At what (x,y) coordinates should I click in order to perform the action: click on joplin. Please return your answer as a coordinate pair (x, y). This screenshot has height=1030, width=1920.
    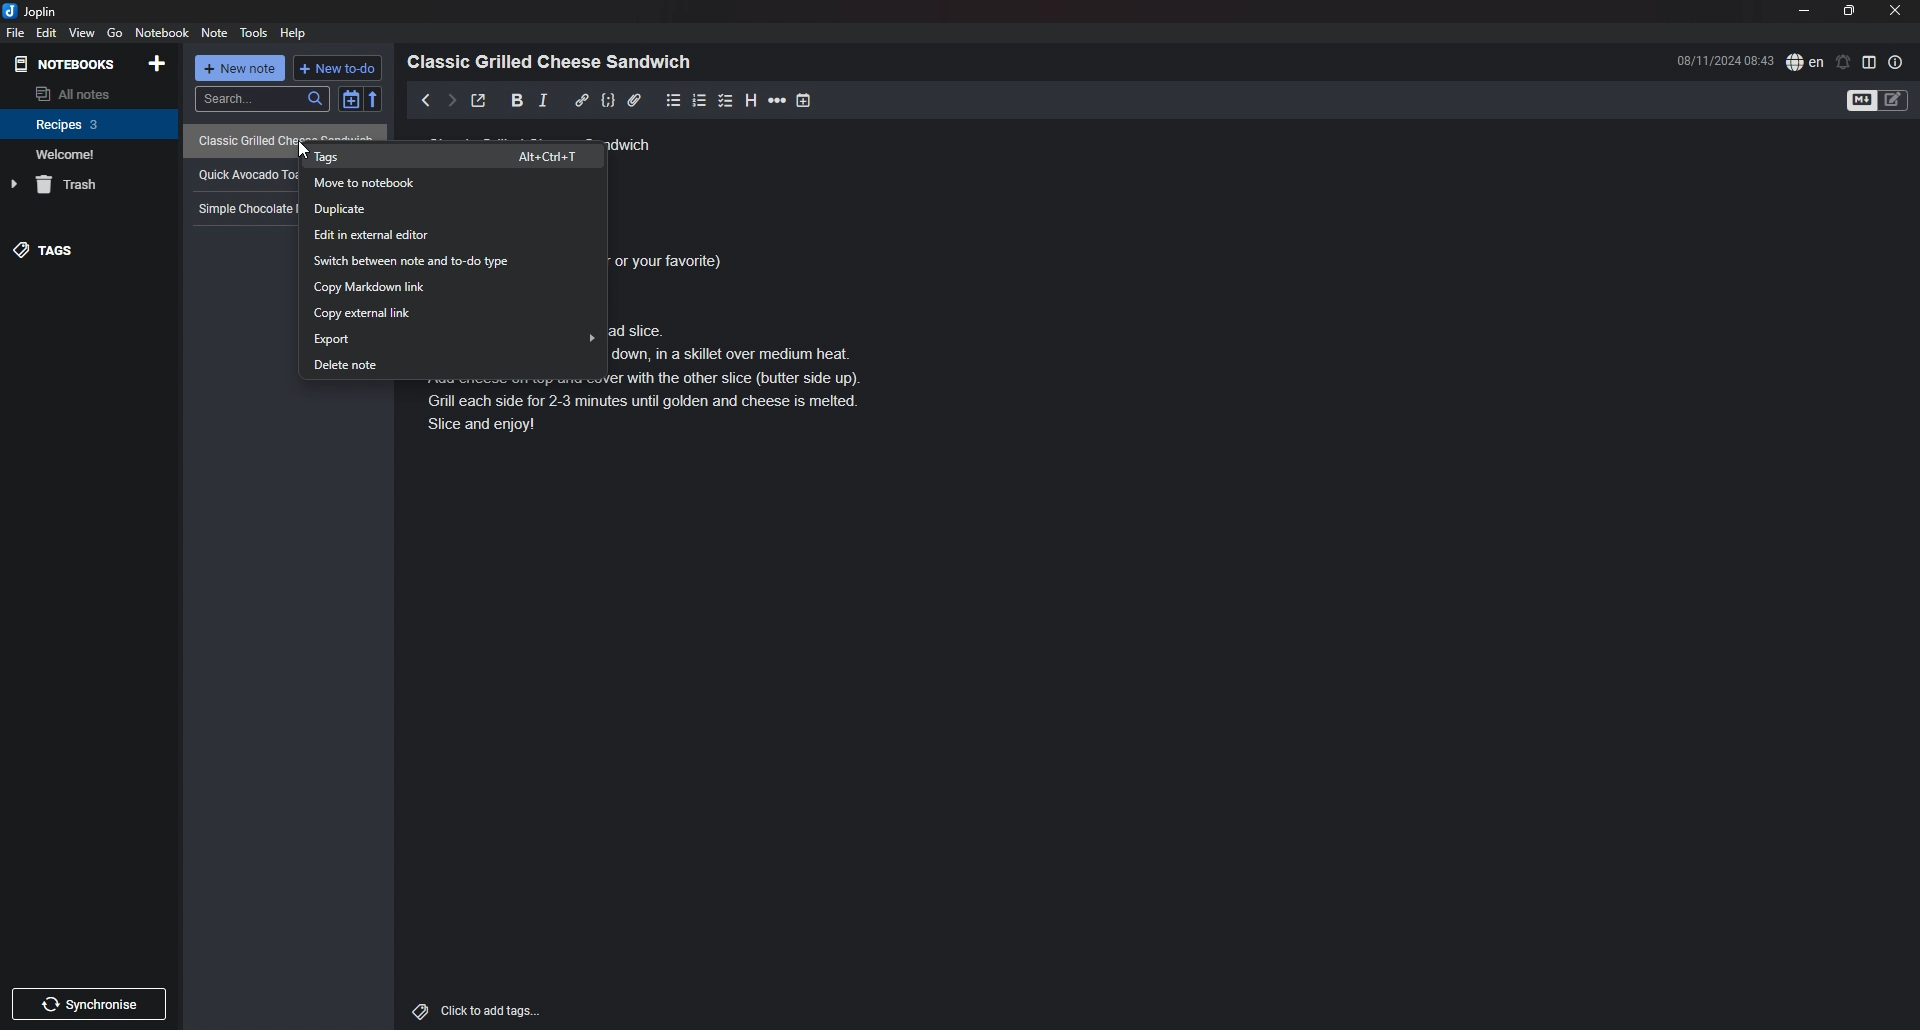
    Looking at the image, I should click on (33, 11).